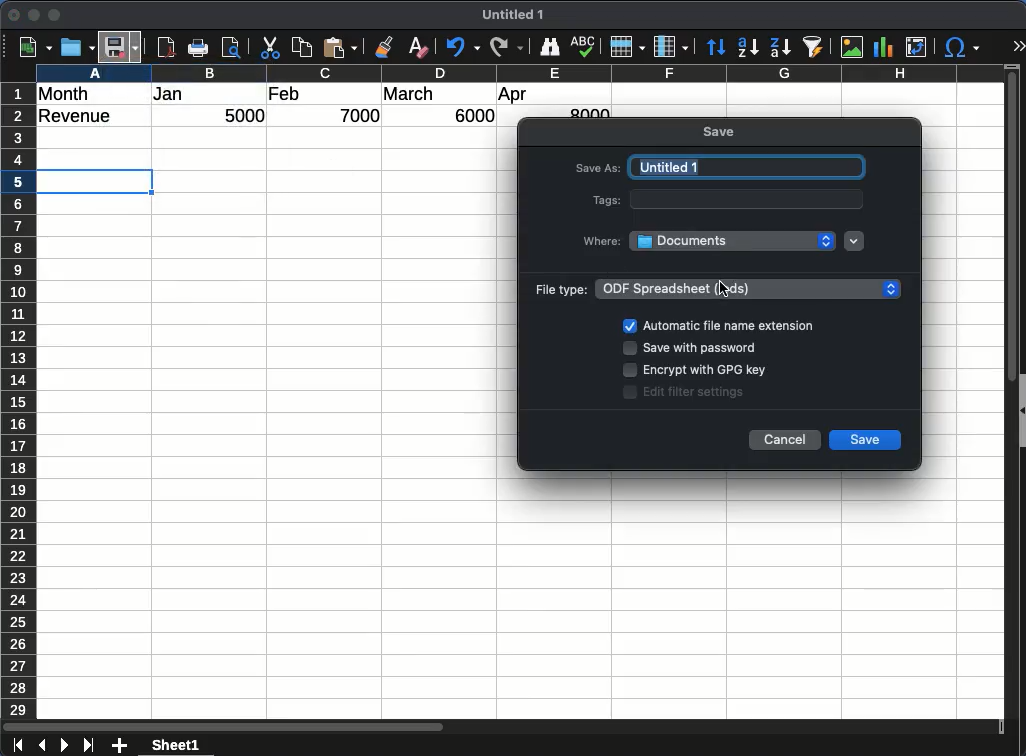  I want to click on redo, so click(505, 47).